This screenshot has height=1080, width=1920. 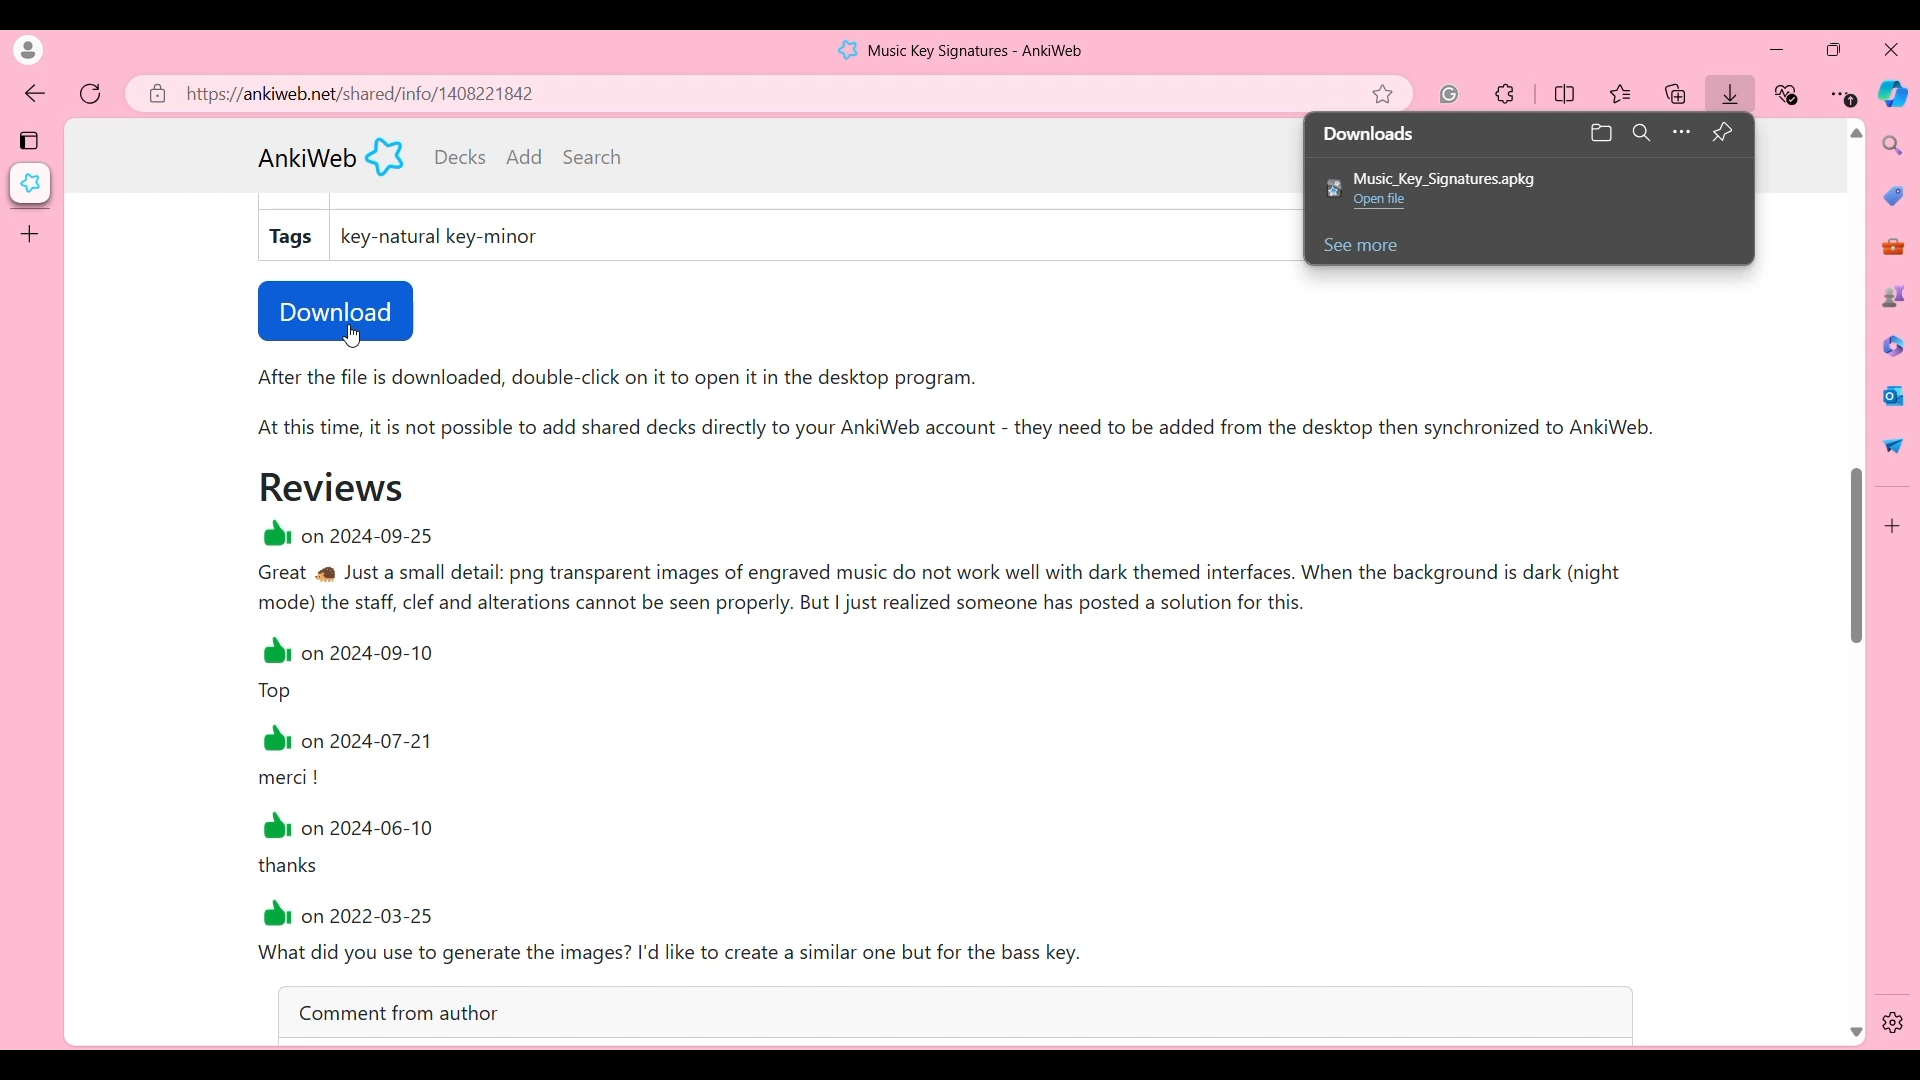 What do you see at coordinates (1445, 177) in the screenshot?
I see `Music_Key_Signatures.apkg` at bounding box center [1445, 177].